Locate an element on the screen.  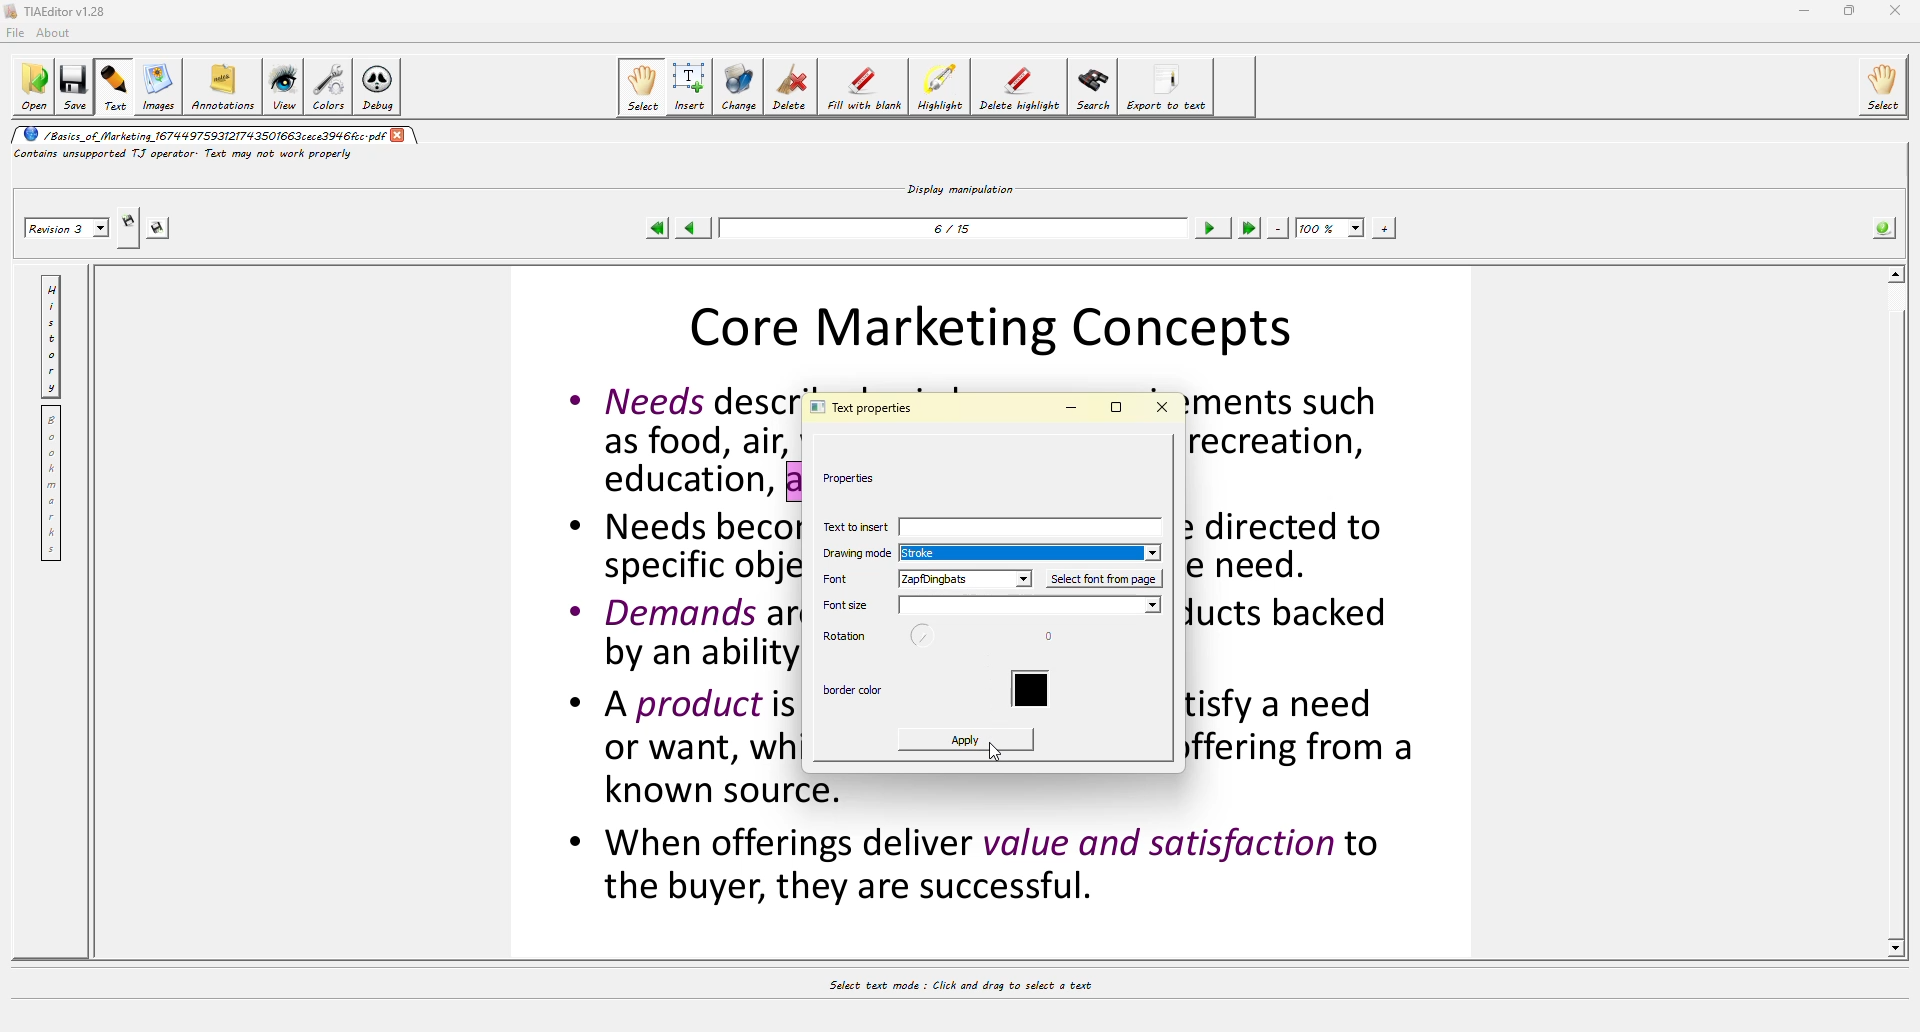
select font from page is located at coordinates (1100, 580).